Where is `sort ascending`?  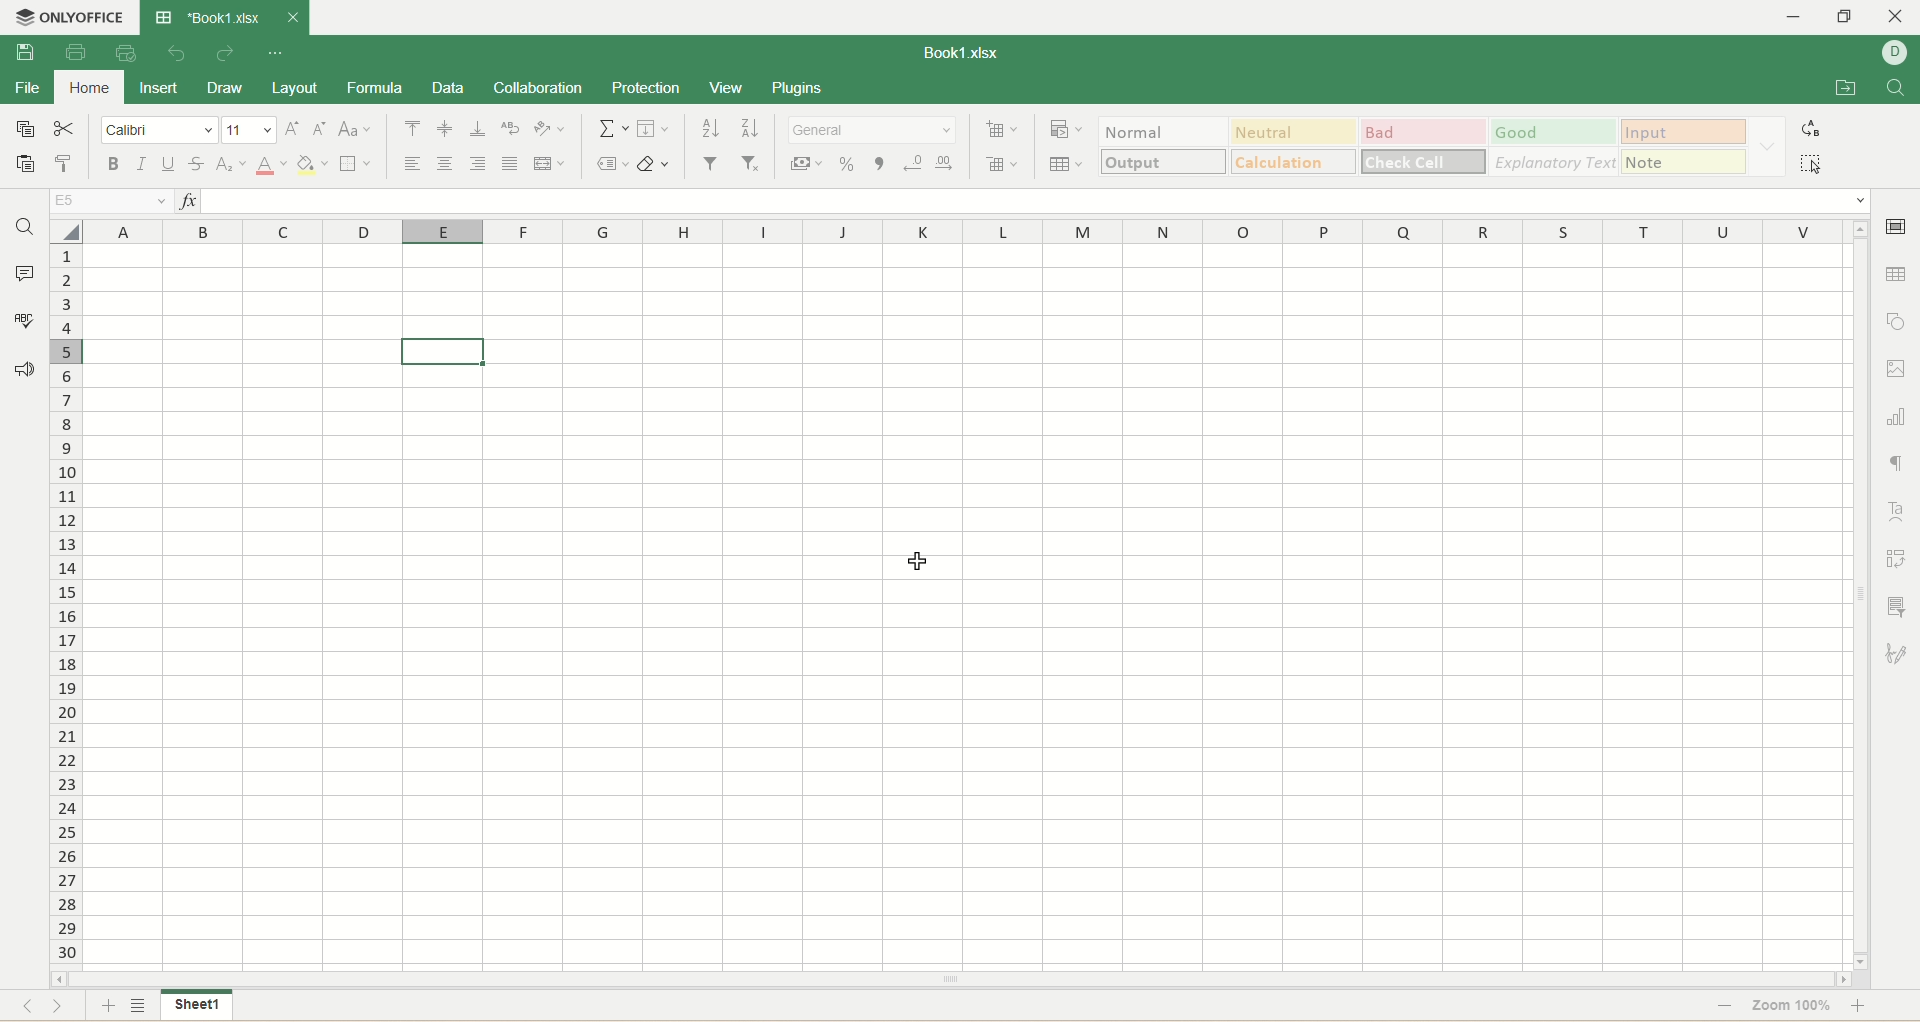 sort ascending is located at coordinates (712, 129).